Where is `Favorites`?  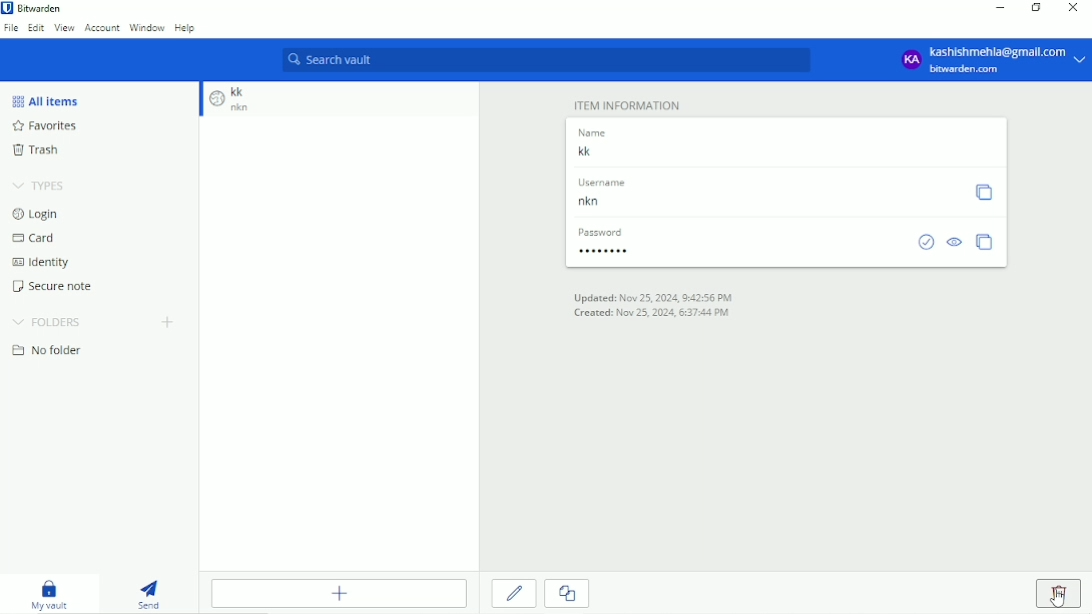 Favorites is located at coordinates (49, 126).